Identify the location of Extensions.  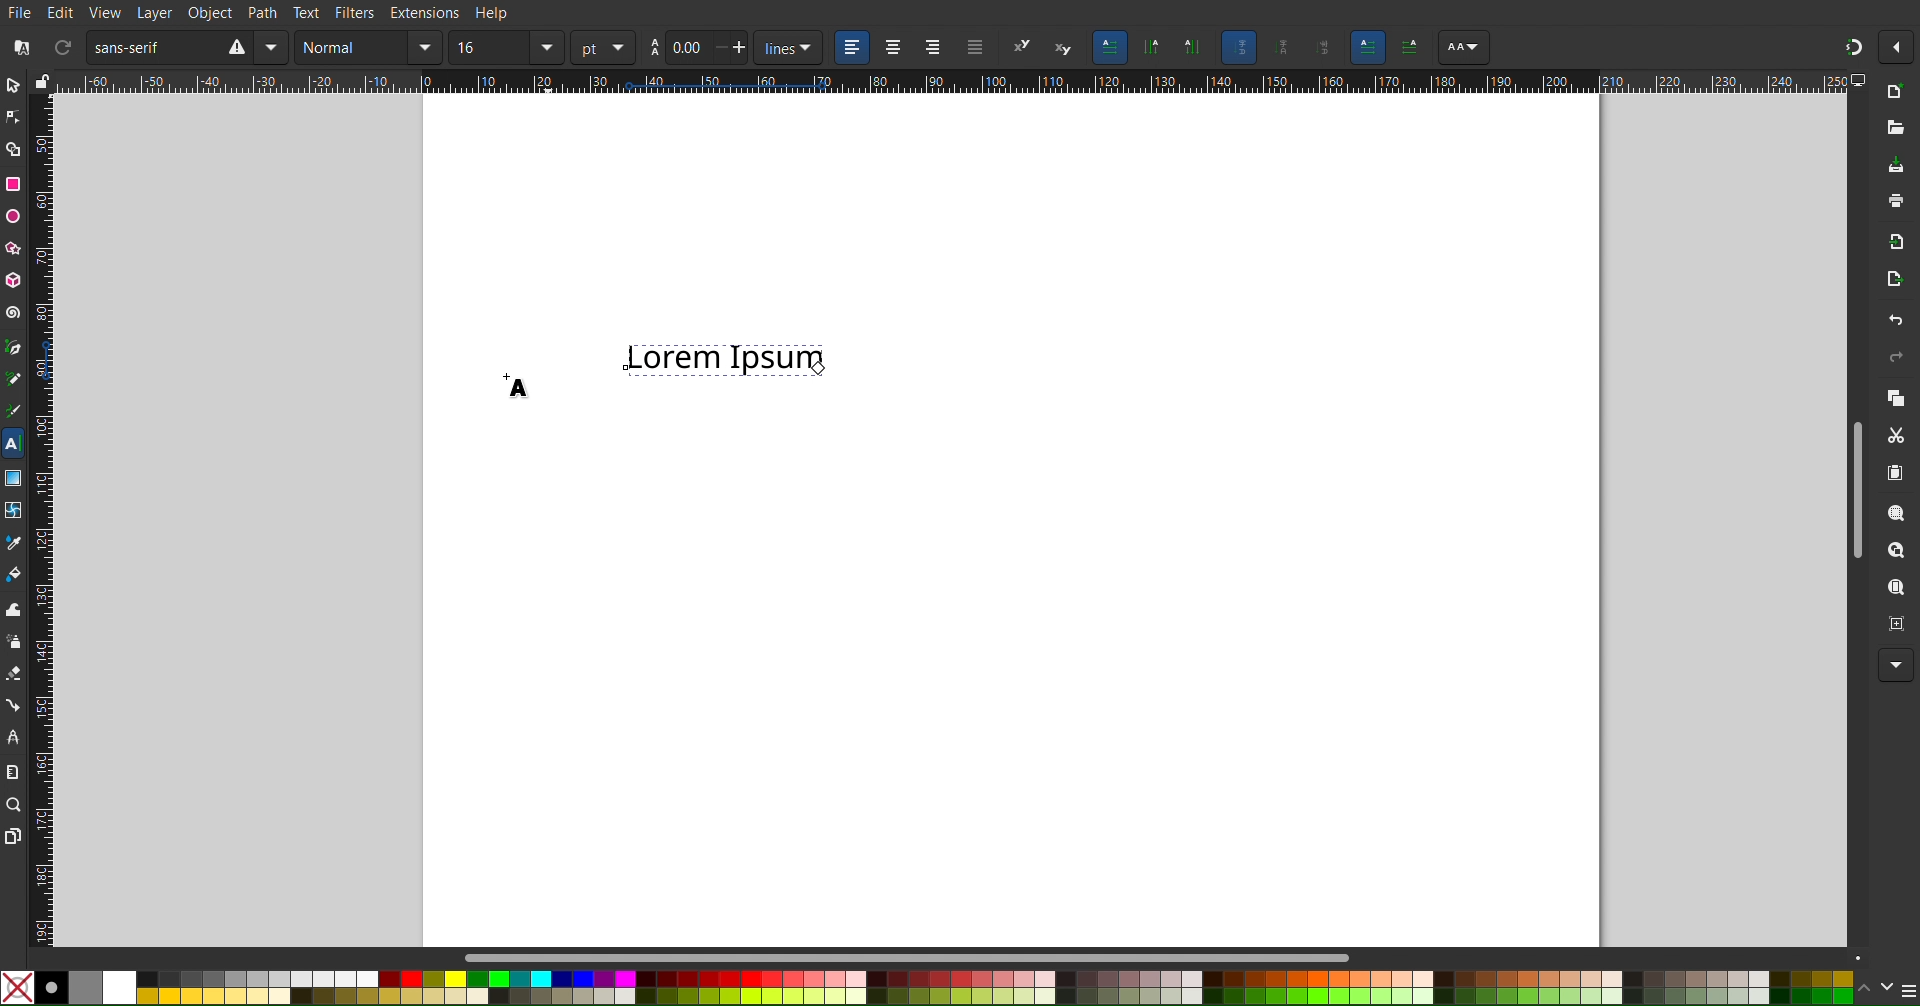
(424, 12).